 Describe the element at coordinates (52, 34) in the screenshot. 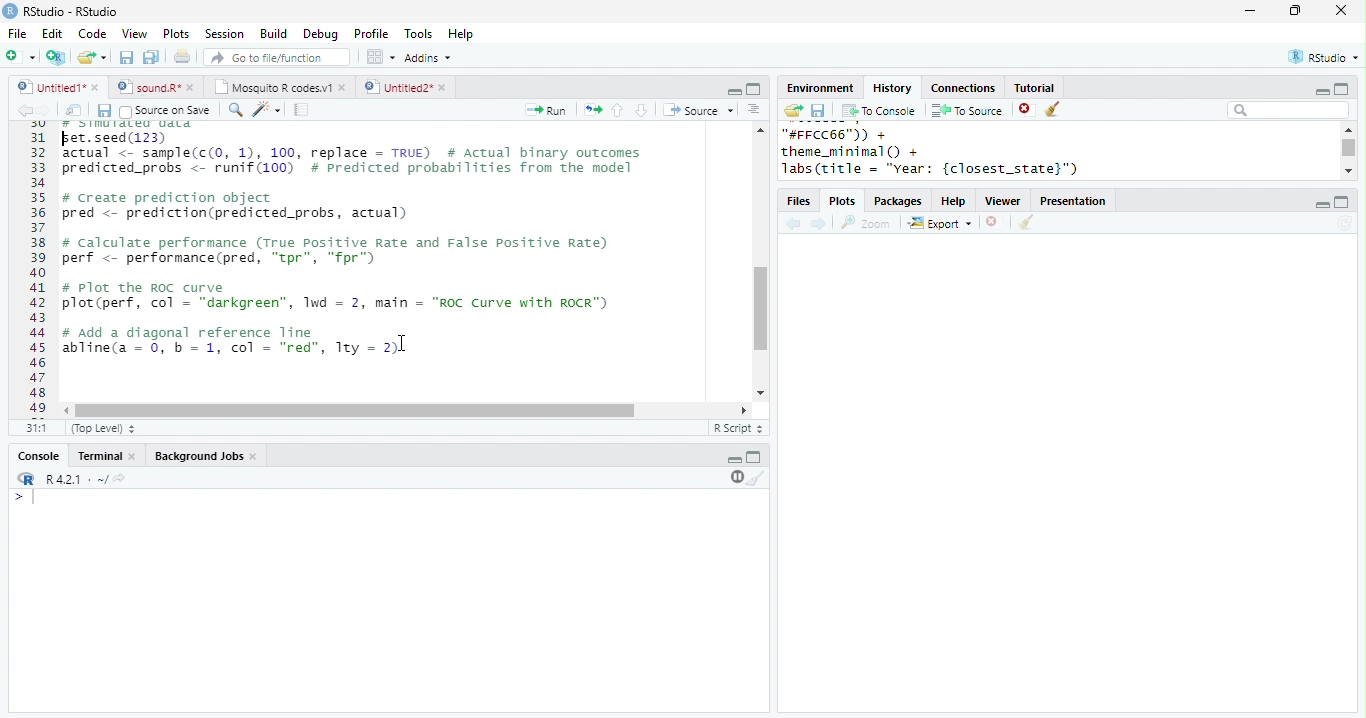

I see `Edit` at that location.